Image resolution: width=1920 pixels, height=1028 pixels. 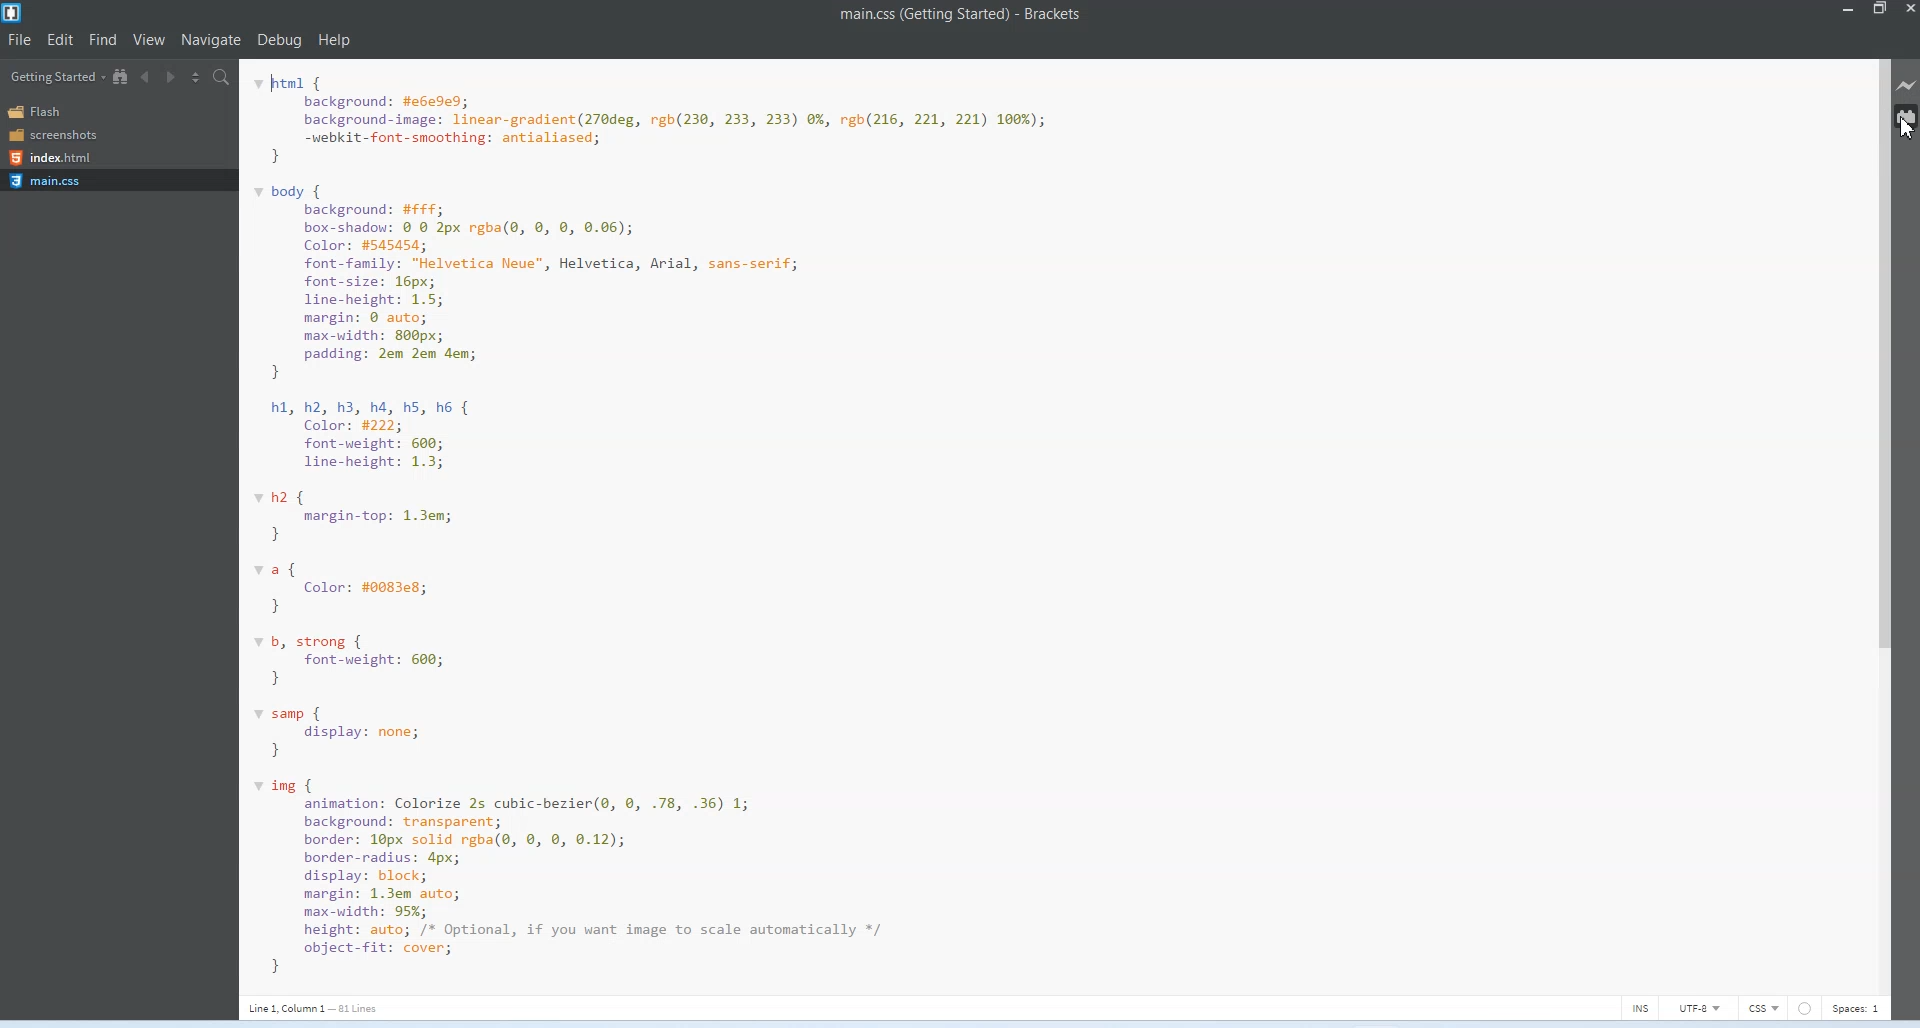 I want to click on Circle, so click(x=1807, y=1008).